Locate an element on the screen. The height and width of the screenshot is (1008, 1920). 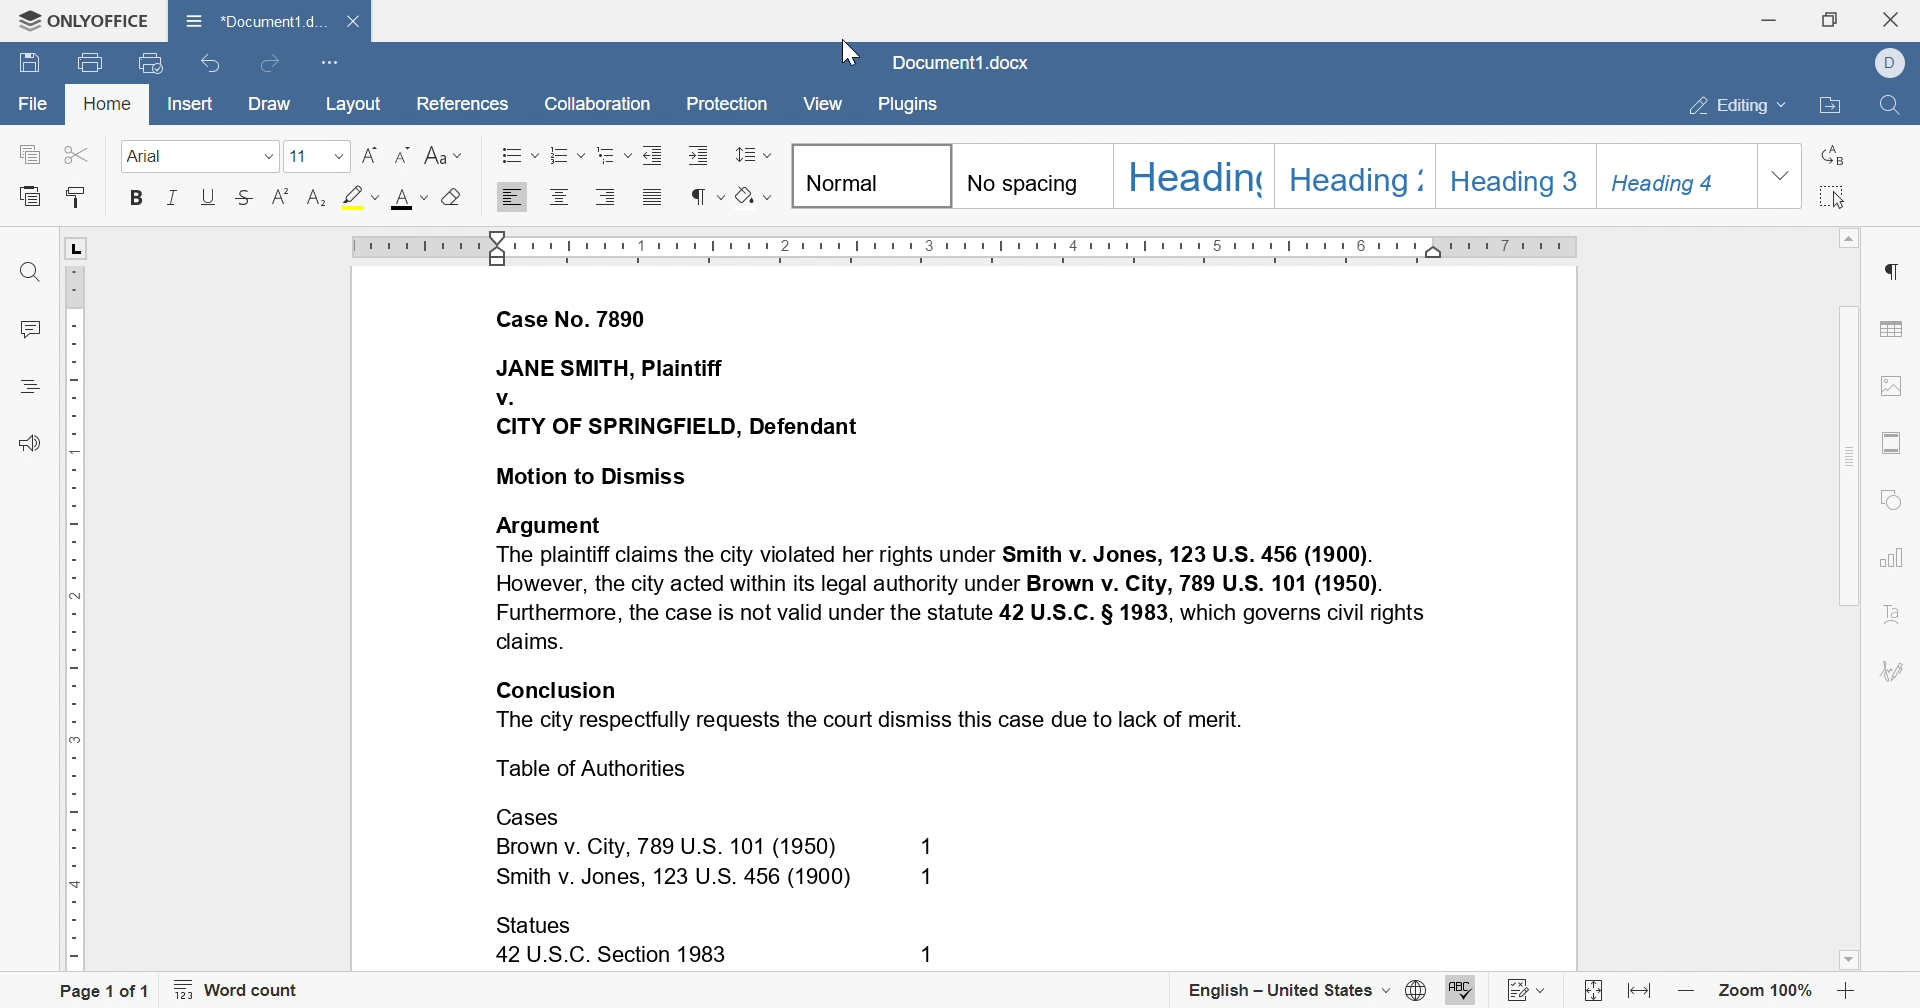
Align Right is located at coordinates (513, 197).